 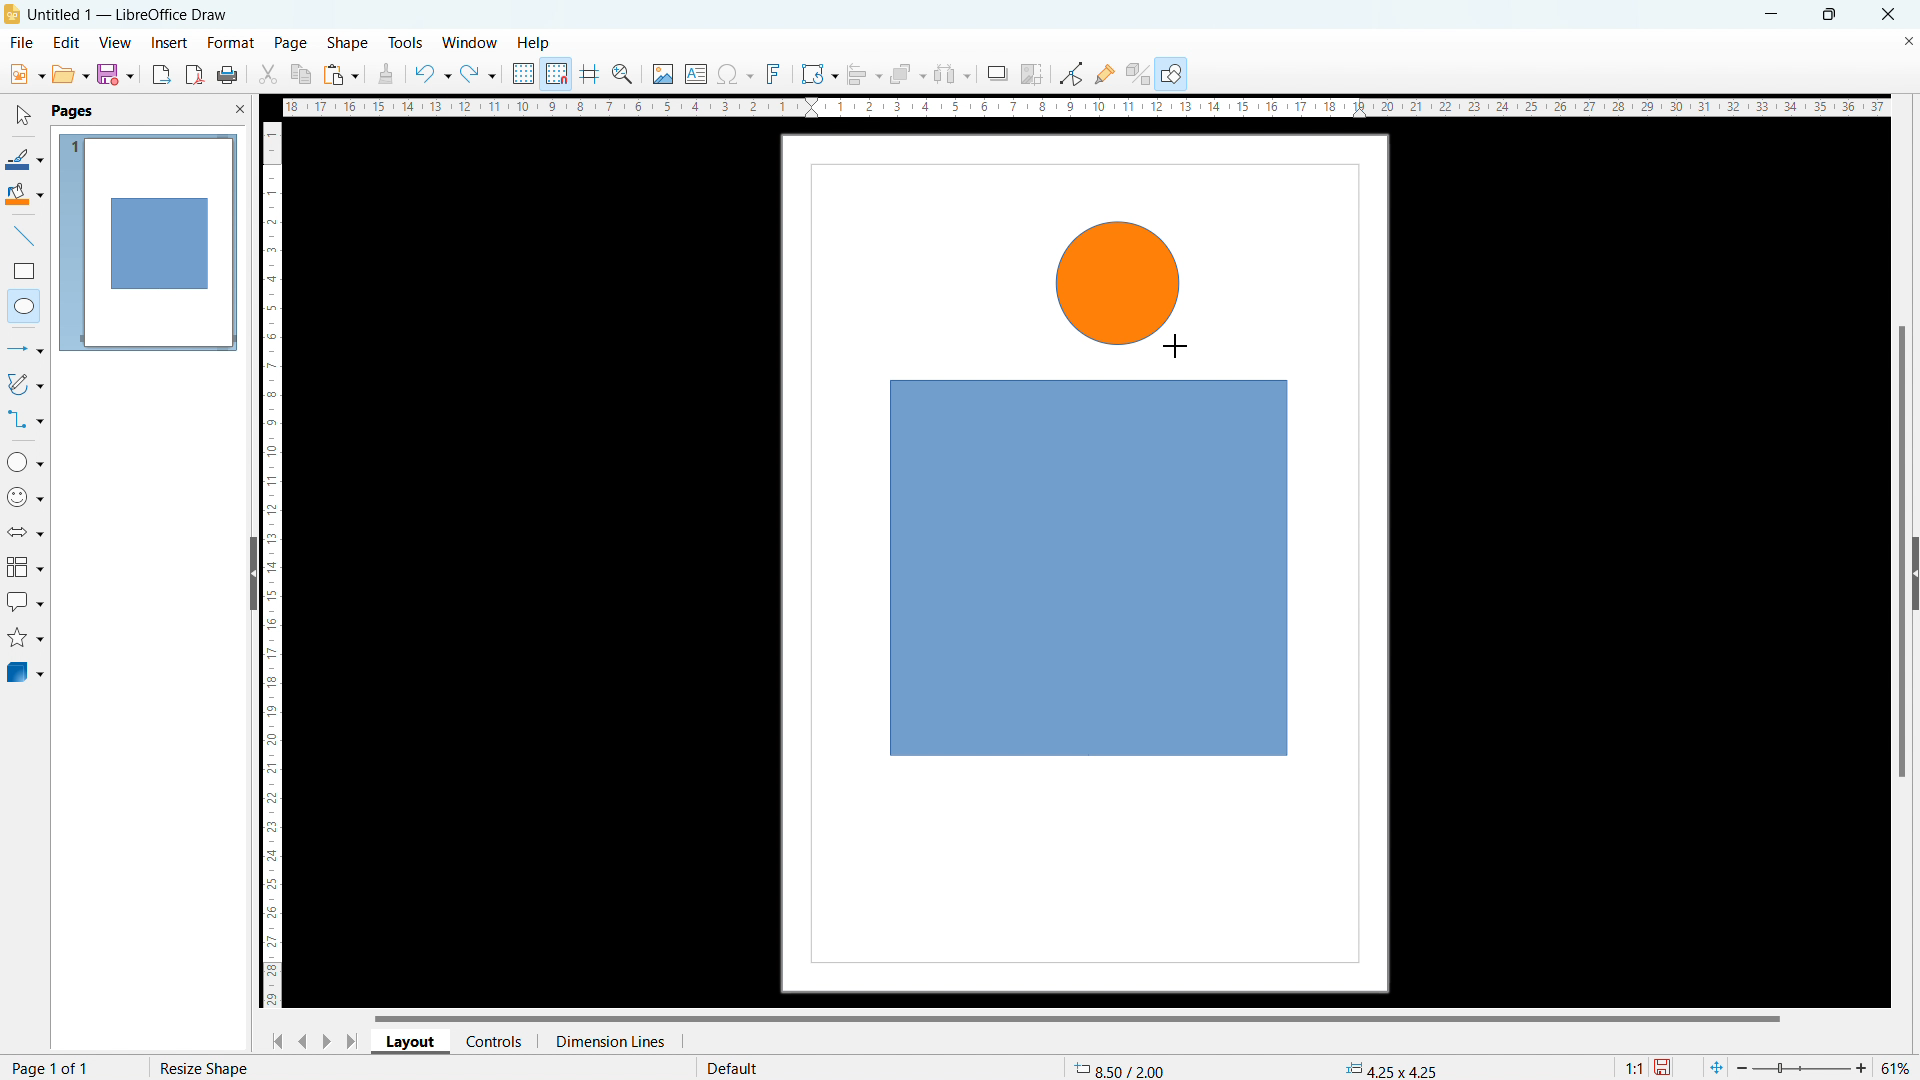 What do you see at coordinates (774, 72) in the screenshot?
I see `insert fontwork text` at bounding box center [774, 72].